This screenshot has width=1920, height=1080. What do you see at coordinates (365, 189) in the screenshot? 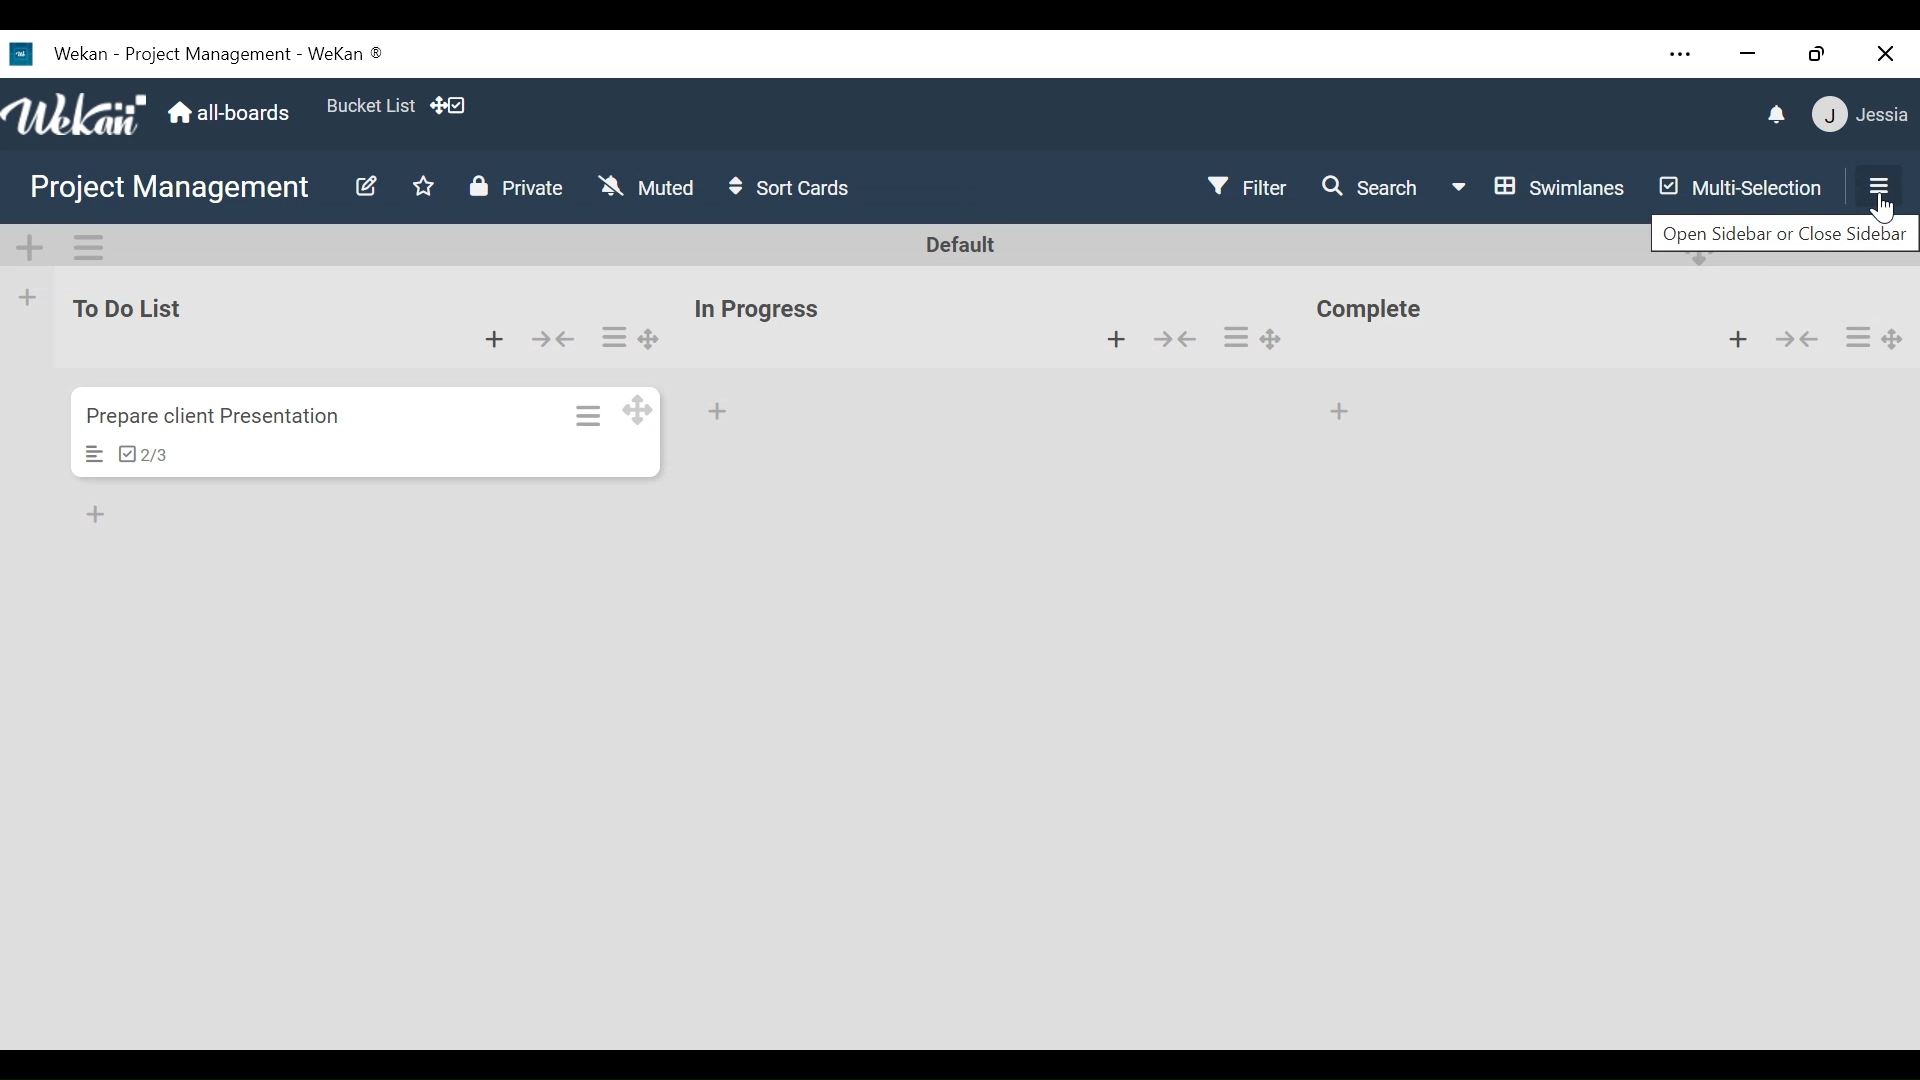
I see `Edit` at bounding box center [365, 189].